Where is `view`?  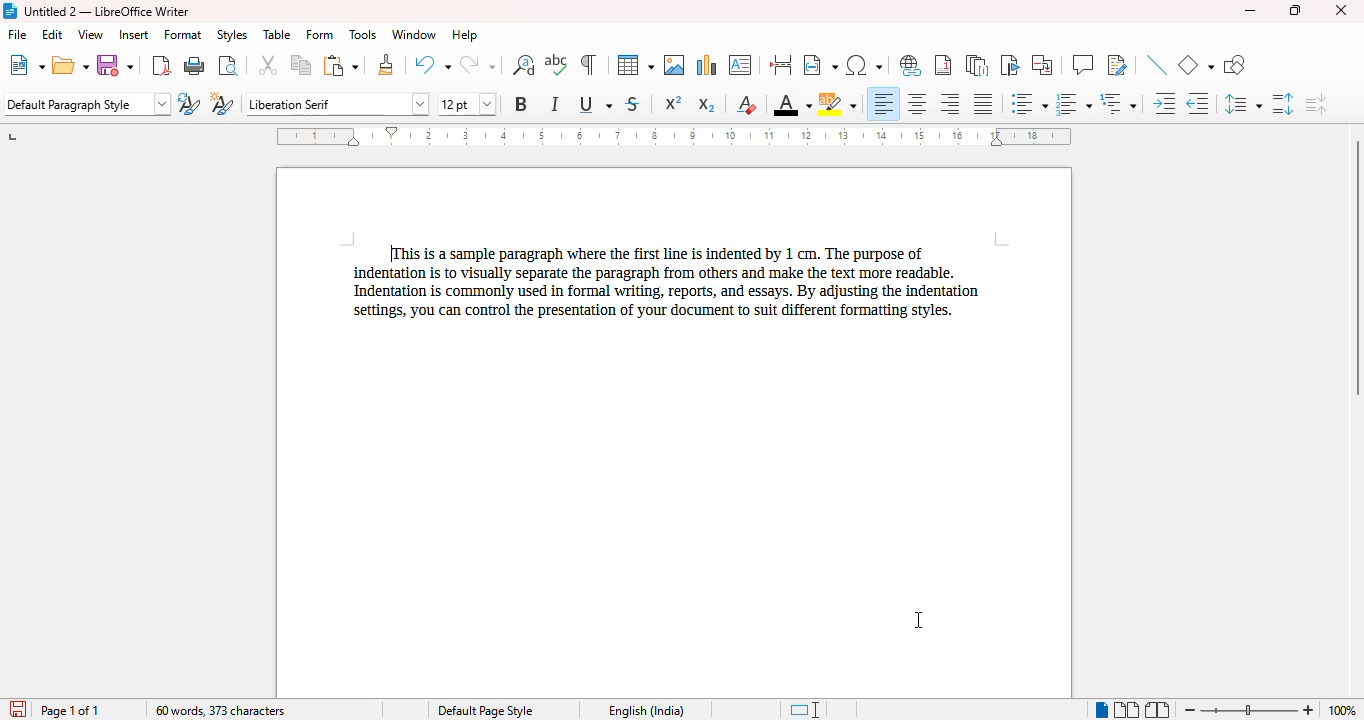 view is located at coordinates (90, 34).